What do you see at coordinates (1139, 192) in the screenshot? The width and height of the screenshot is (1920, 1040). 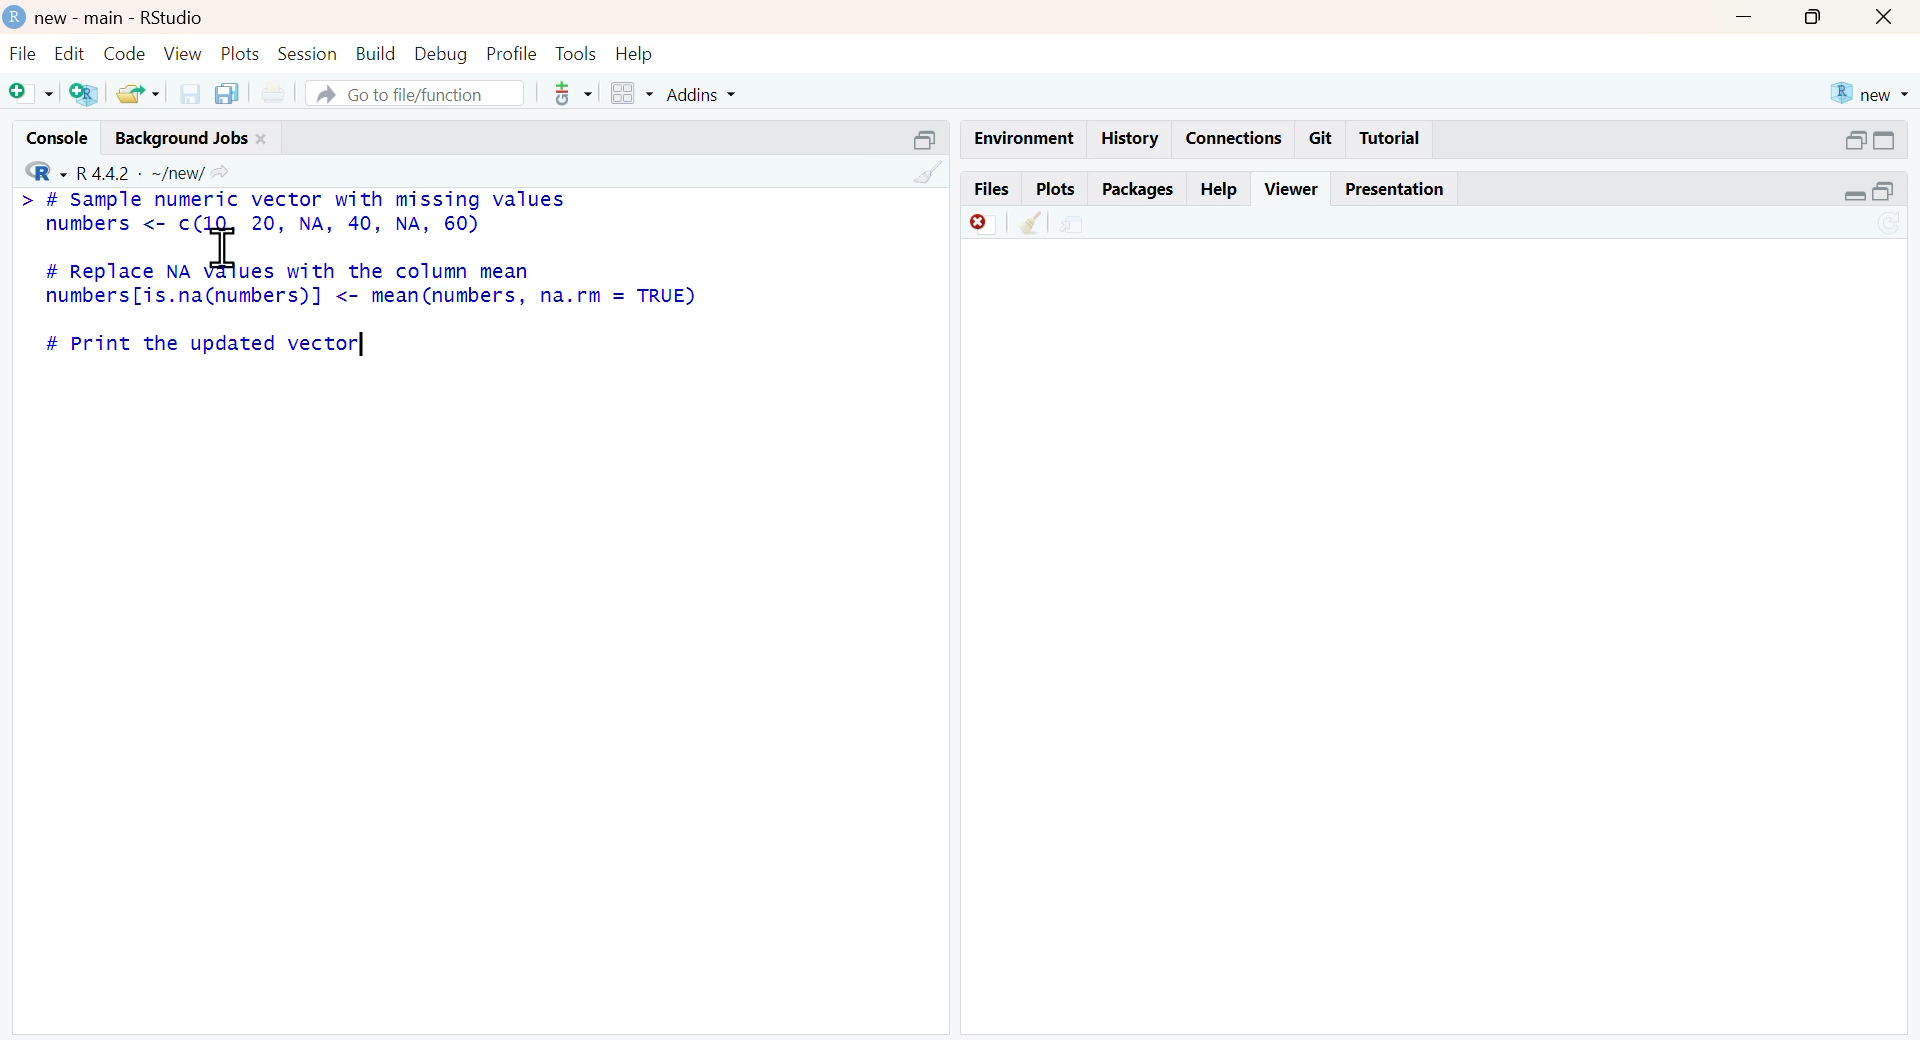 I see `packages` at bounding box center [1139, 192].